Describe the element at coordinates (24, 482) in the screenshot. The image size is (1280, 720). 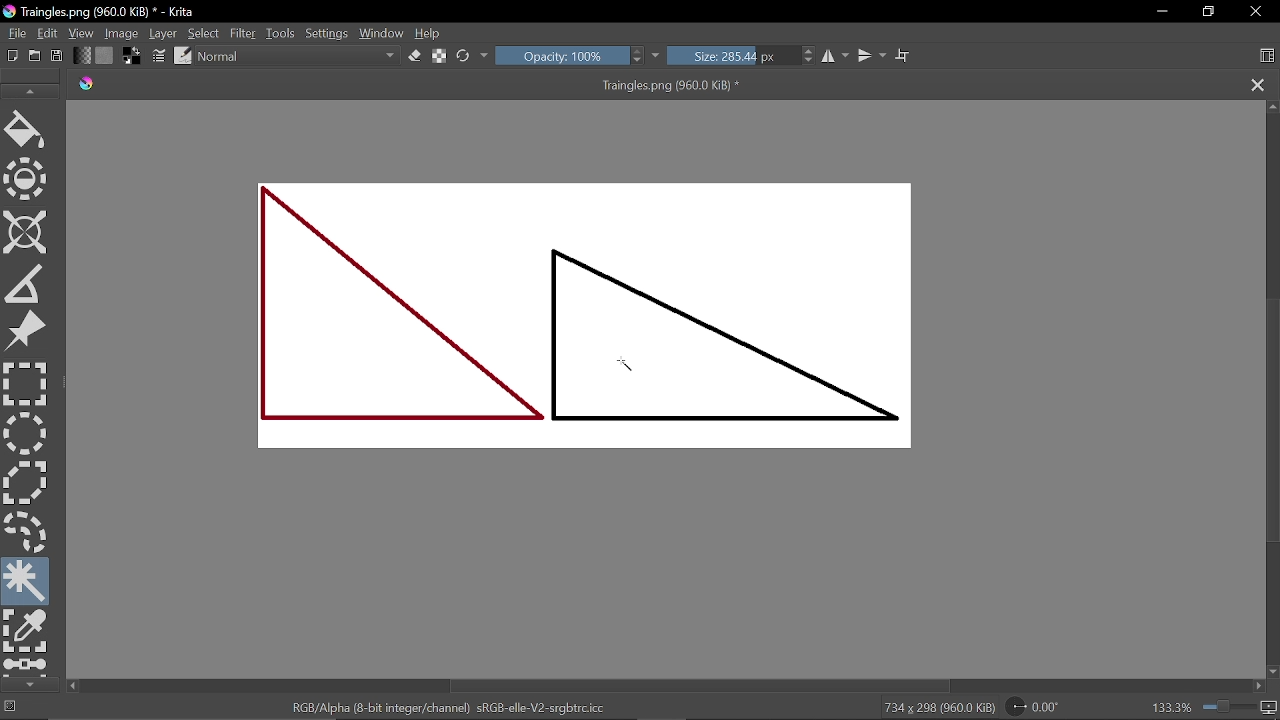
I see `Polygon select tool` at that location.